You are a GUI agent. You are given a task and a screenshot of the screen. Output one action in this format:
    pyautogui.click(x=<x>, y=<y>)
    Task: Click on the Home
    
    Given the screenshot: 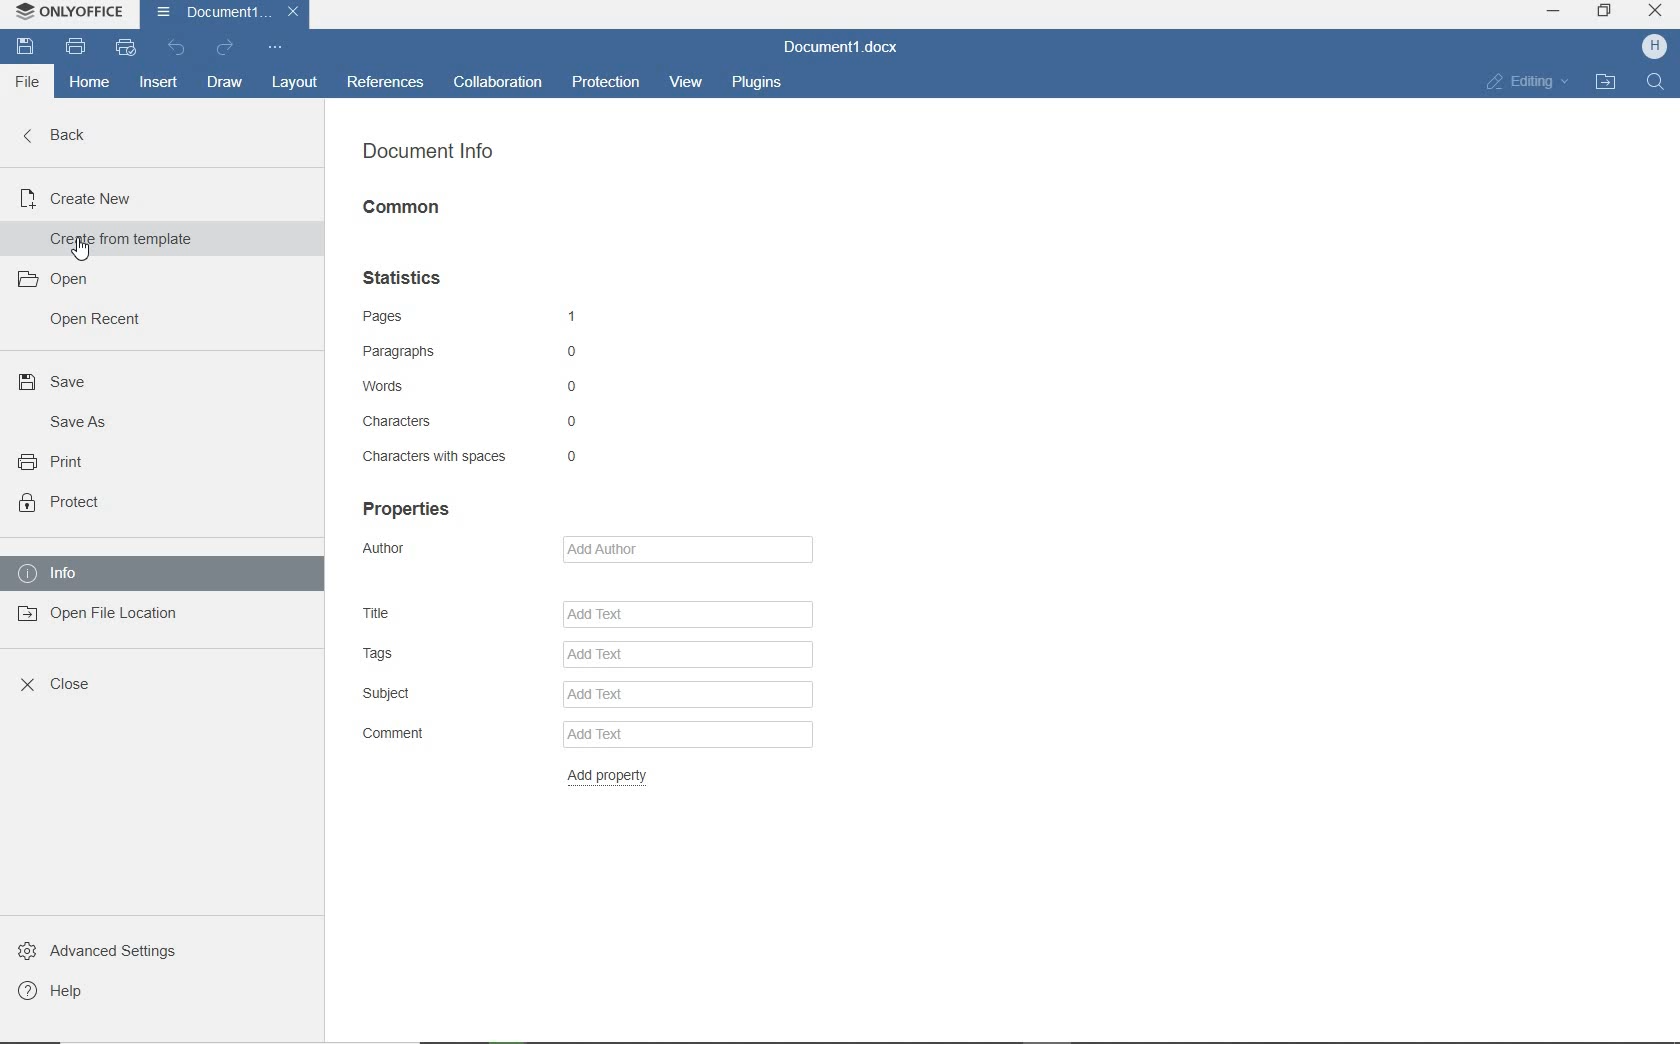 What is the action you would take?
    pyautogui.click(x=89, y=83)
    